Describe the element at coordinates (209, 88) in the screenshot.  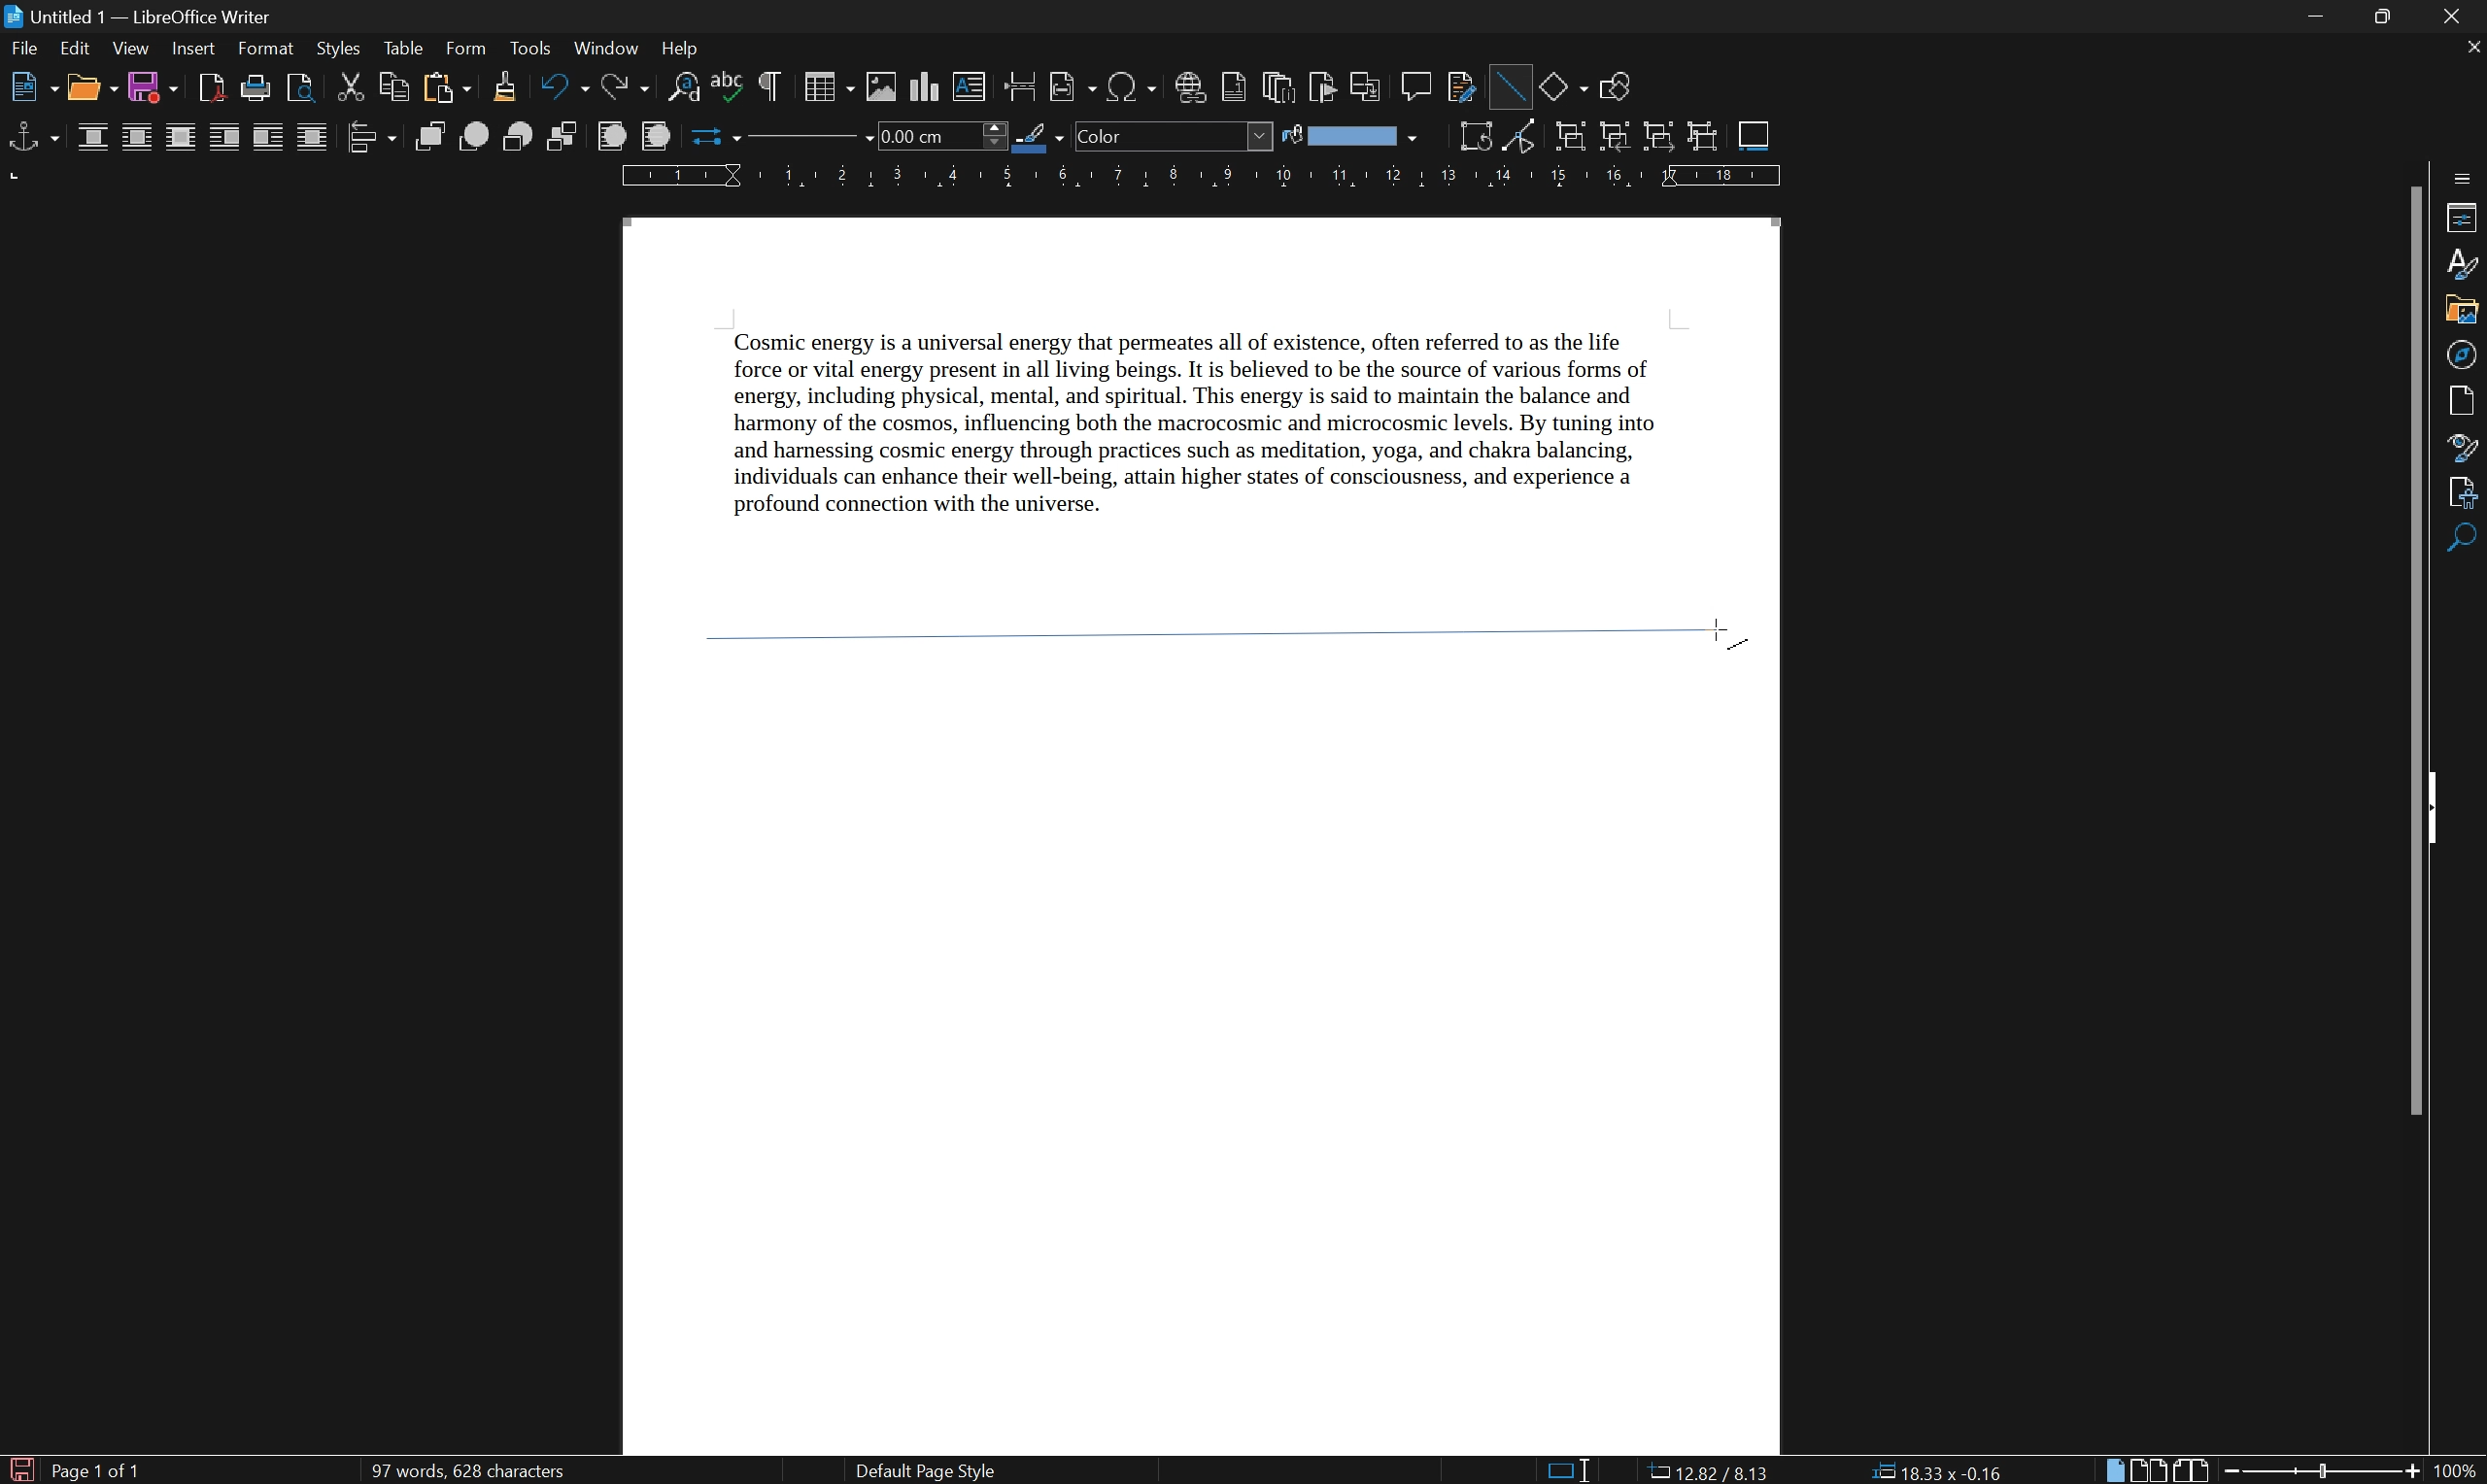
I see `export directly as PDF` at that location.